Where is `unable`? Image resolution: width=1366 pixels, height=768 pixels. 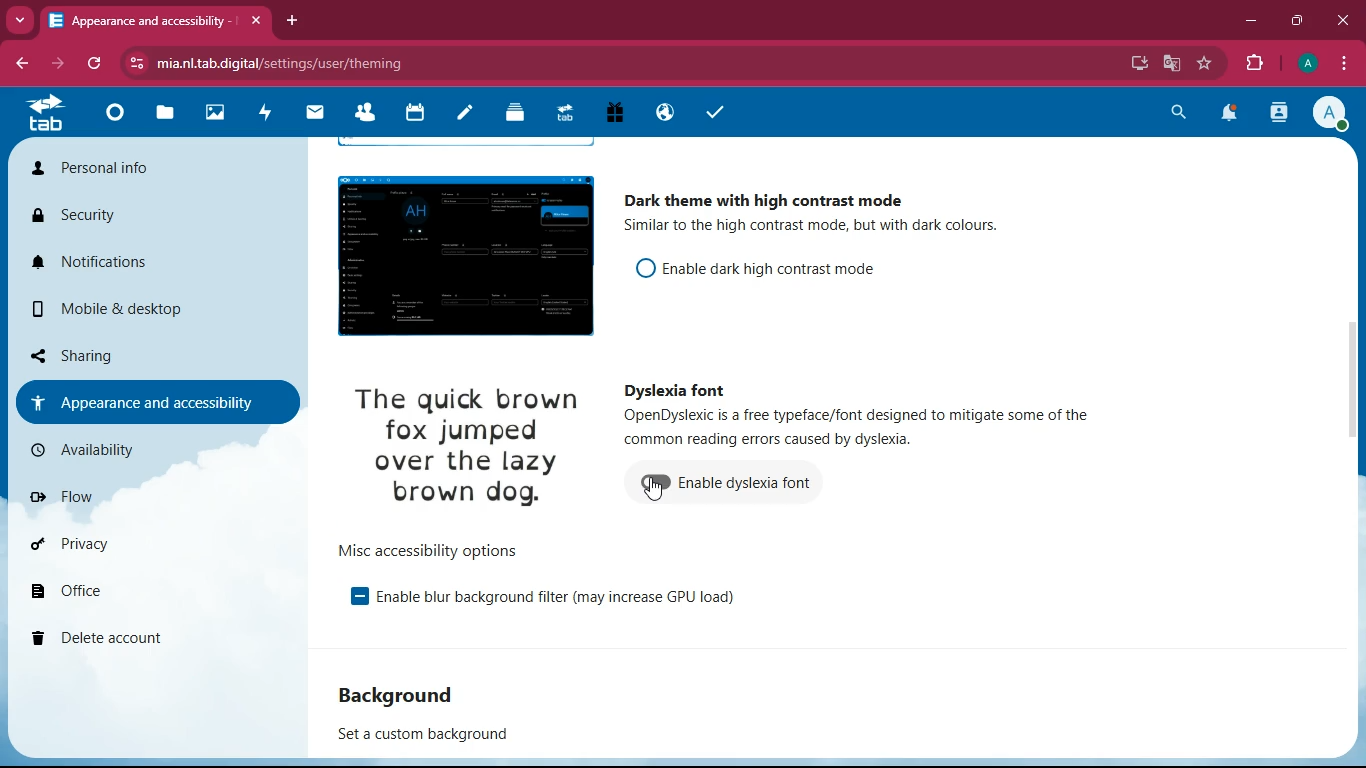
unable is located at coordinates (649, 485).